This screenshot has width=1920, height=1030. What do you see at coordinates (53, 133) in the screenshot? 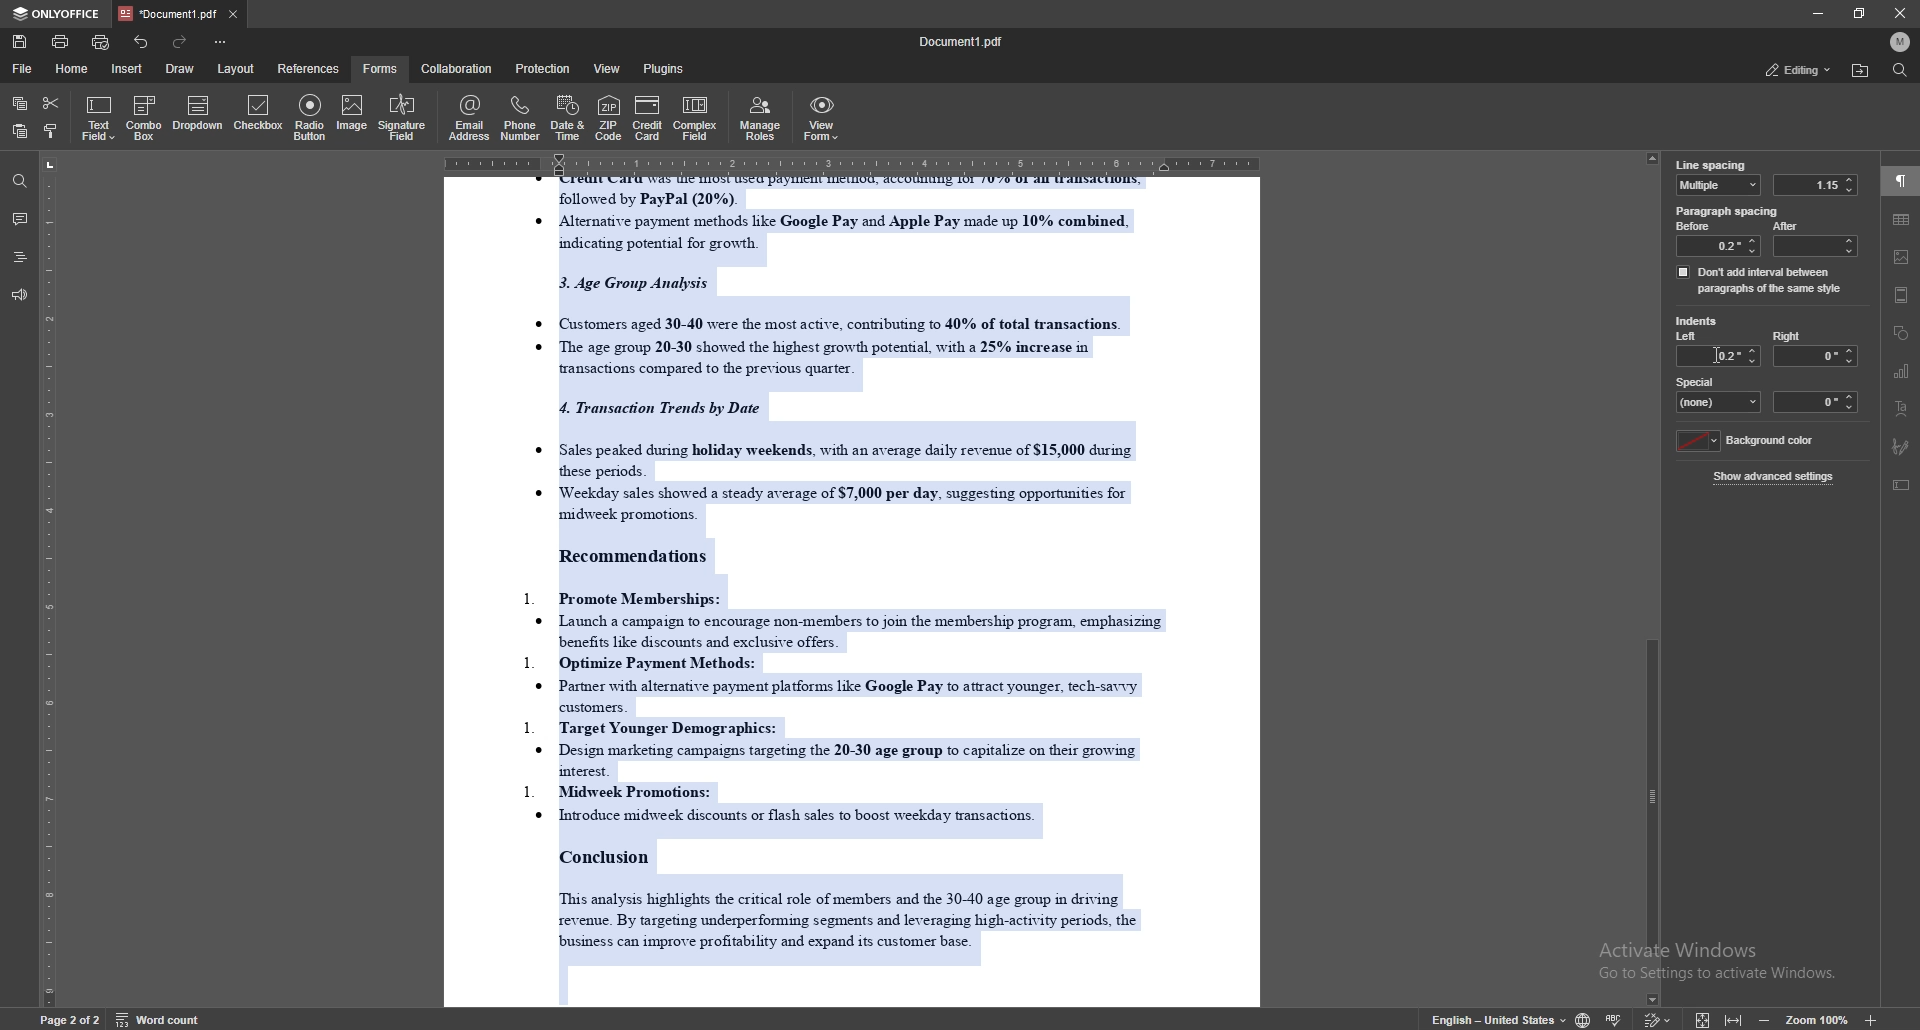
I see `copy style` at bounding box center [53, 133].